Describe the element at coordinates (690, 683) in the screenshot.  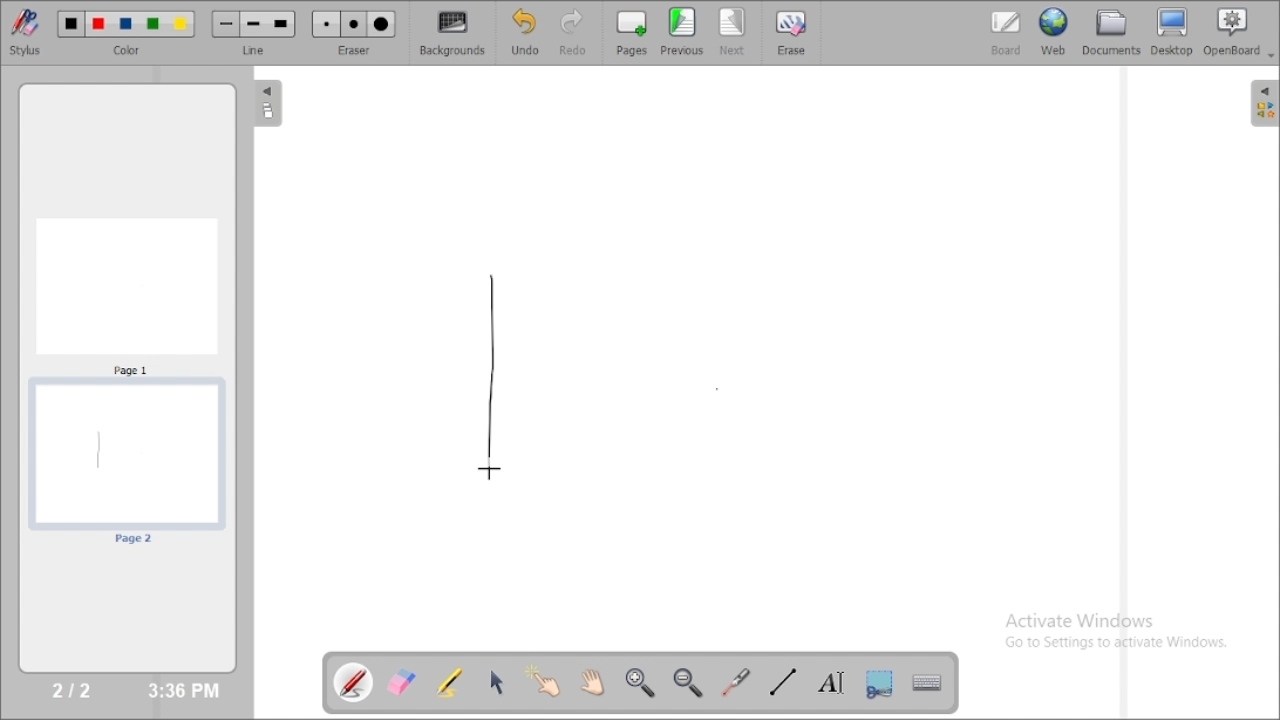
I see `zoom out` at that location.